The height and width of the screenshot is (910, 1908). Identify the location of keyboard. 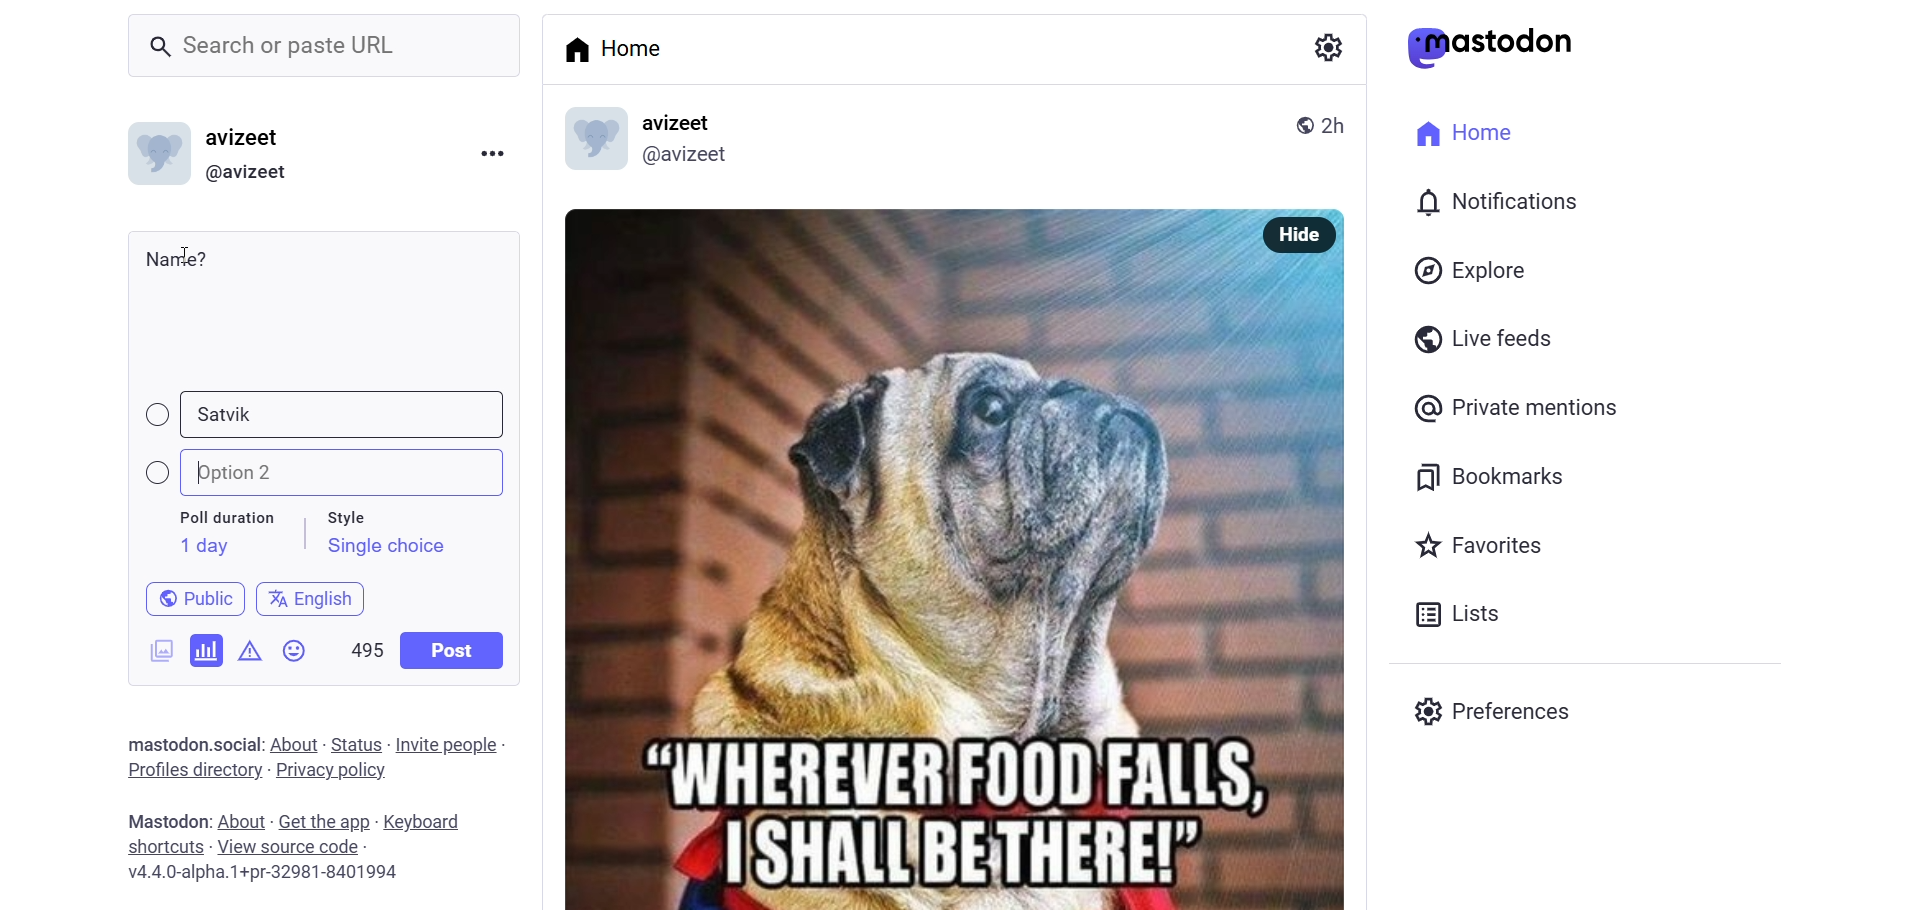
(431, 823).